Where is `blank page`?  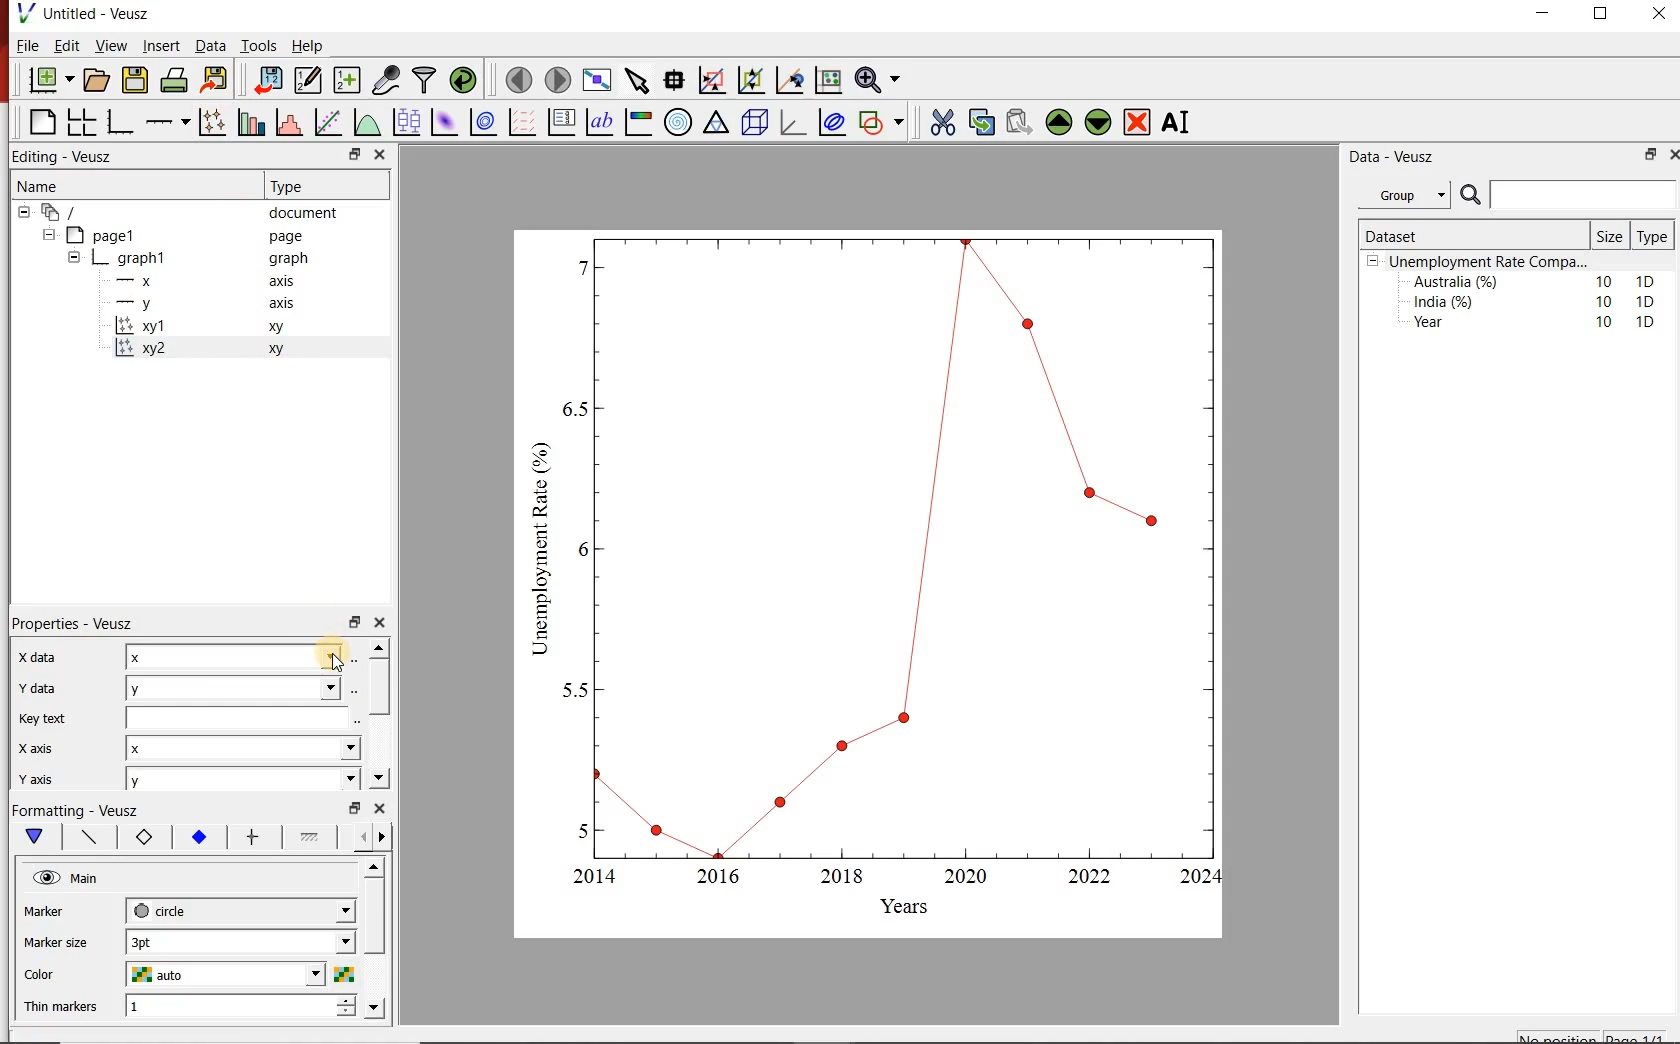
blank page is located at coordinates (41, 120).